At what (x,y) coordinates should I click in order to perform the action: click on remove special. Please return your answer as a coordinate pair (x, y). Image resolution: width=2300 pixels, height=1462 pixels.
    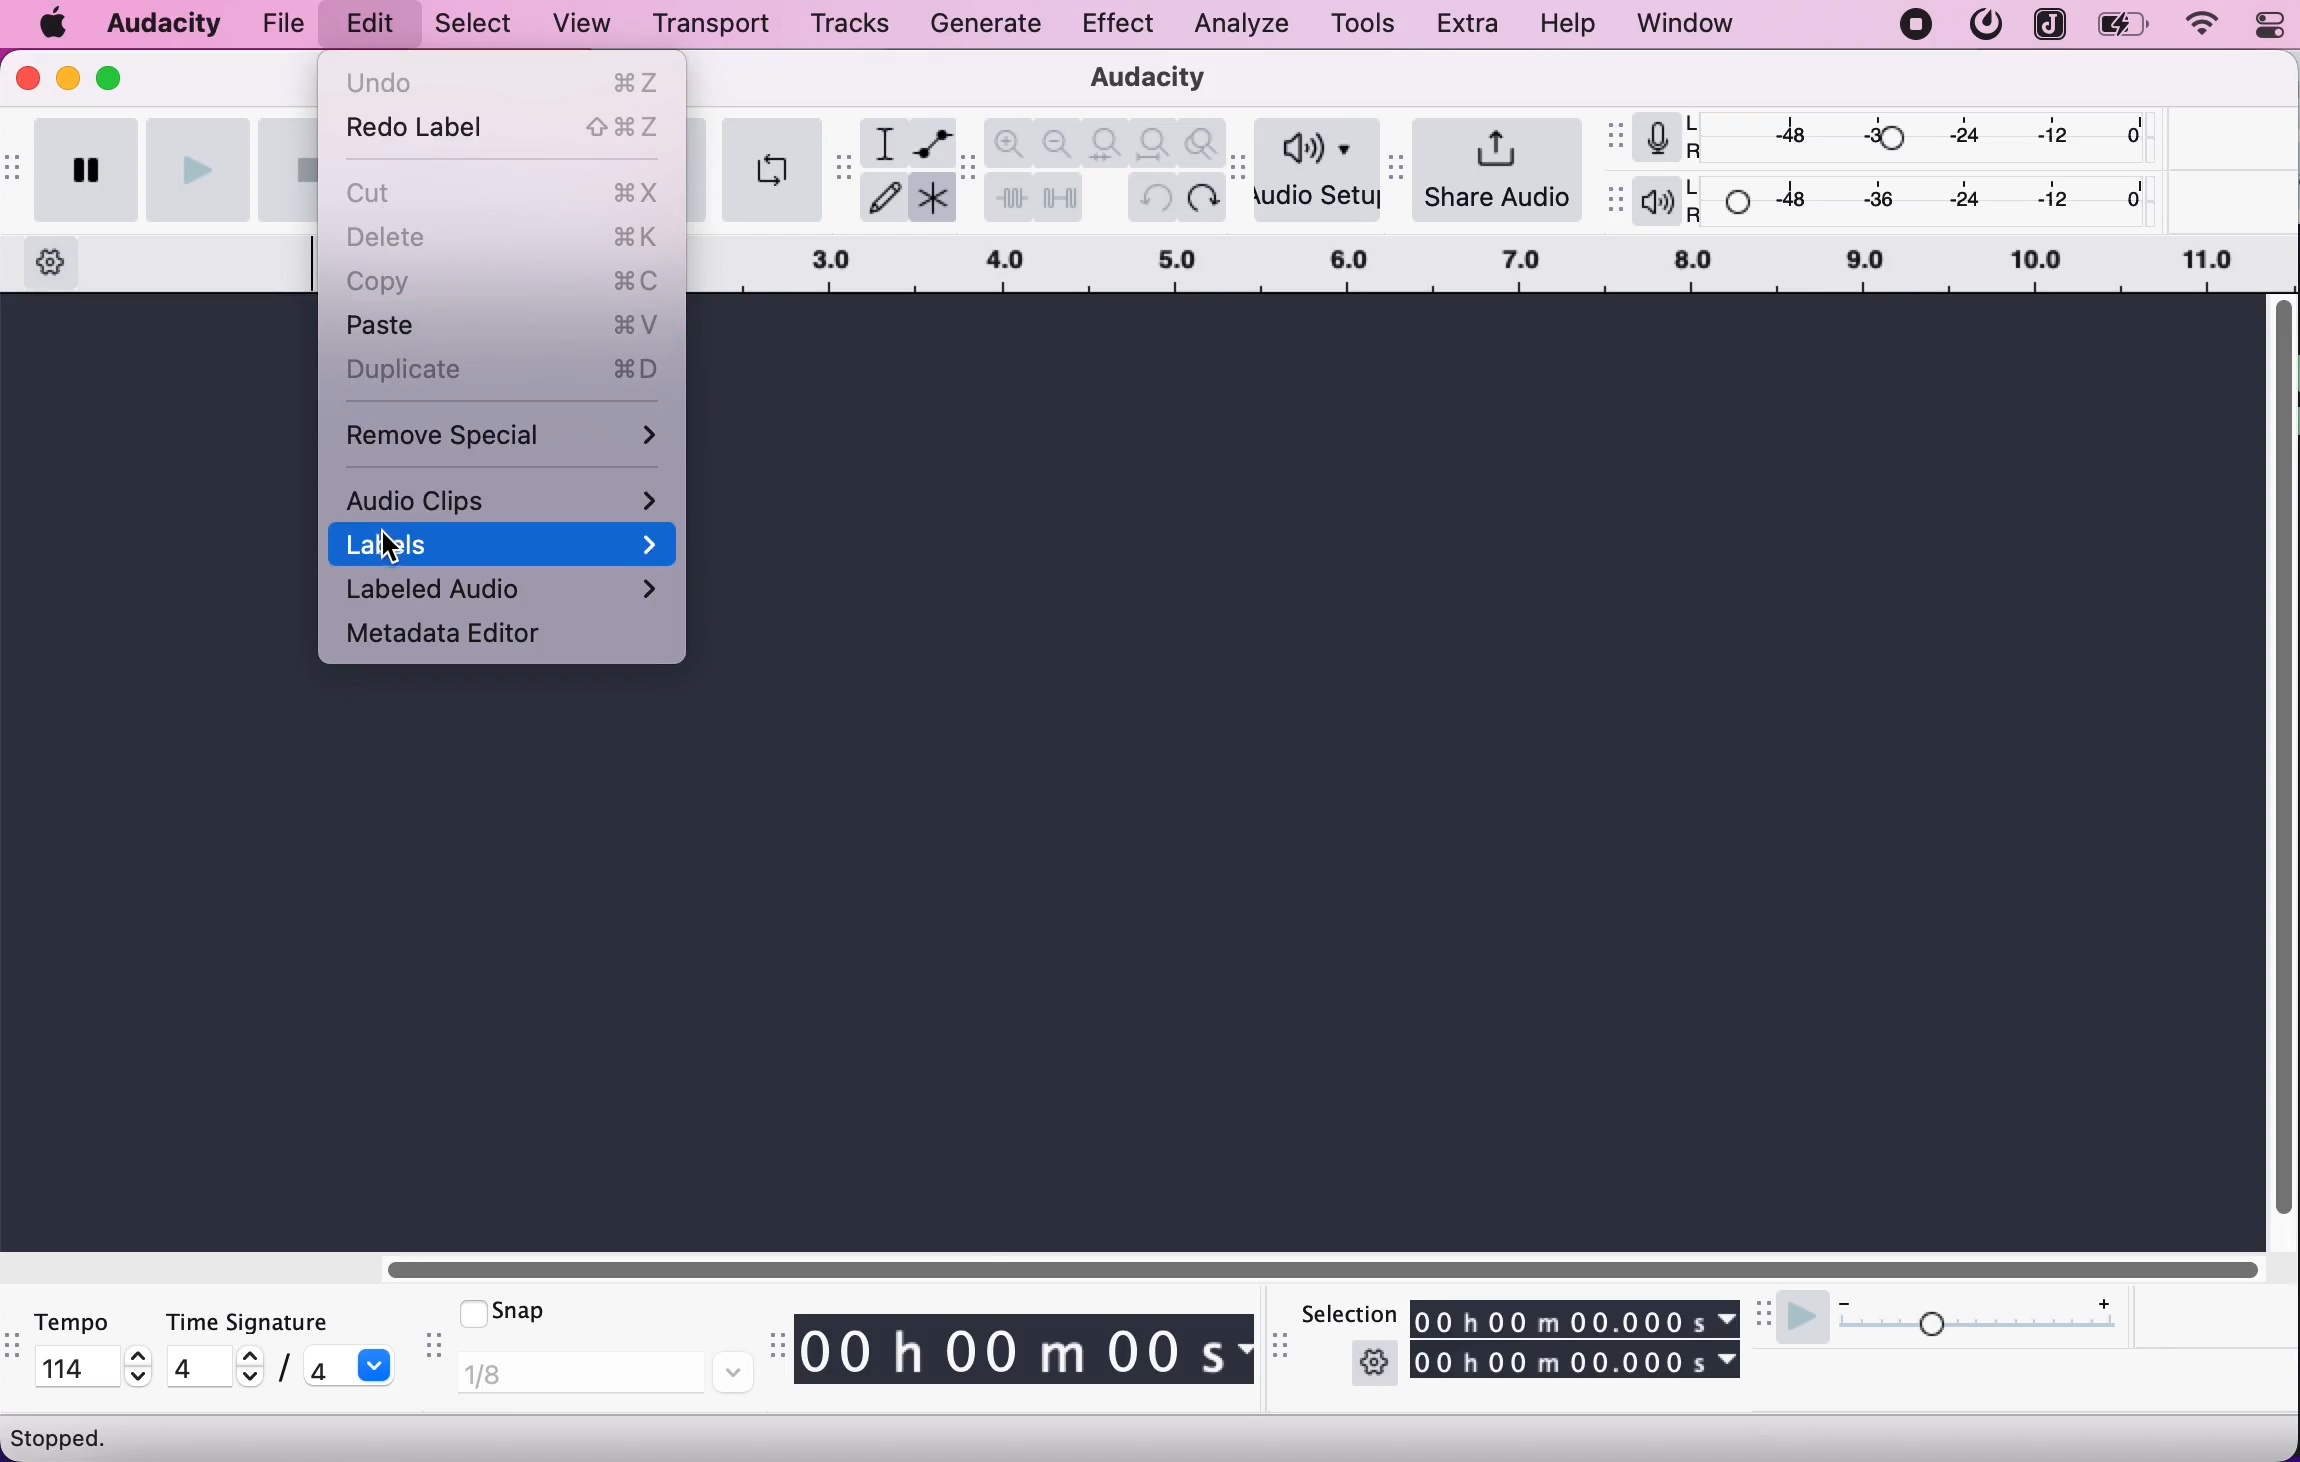
    Looking at the image, I should click on (506, 431).